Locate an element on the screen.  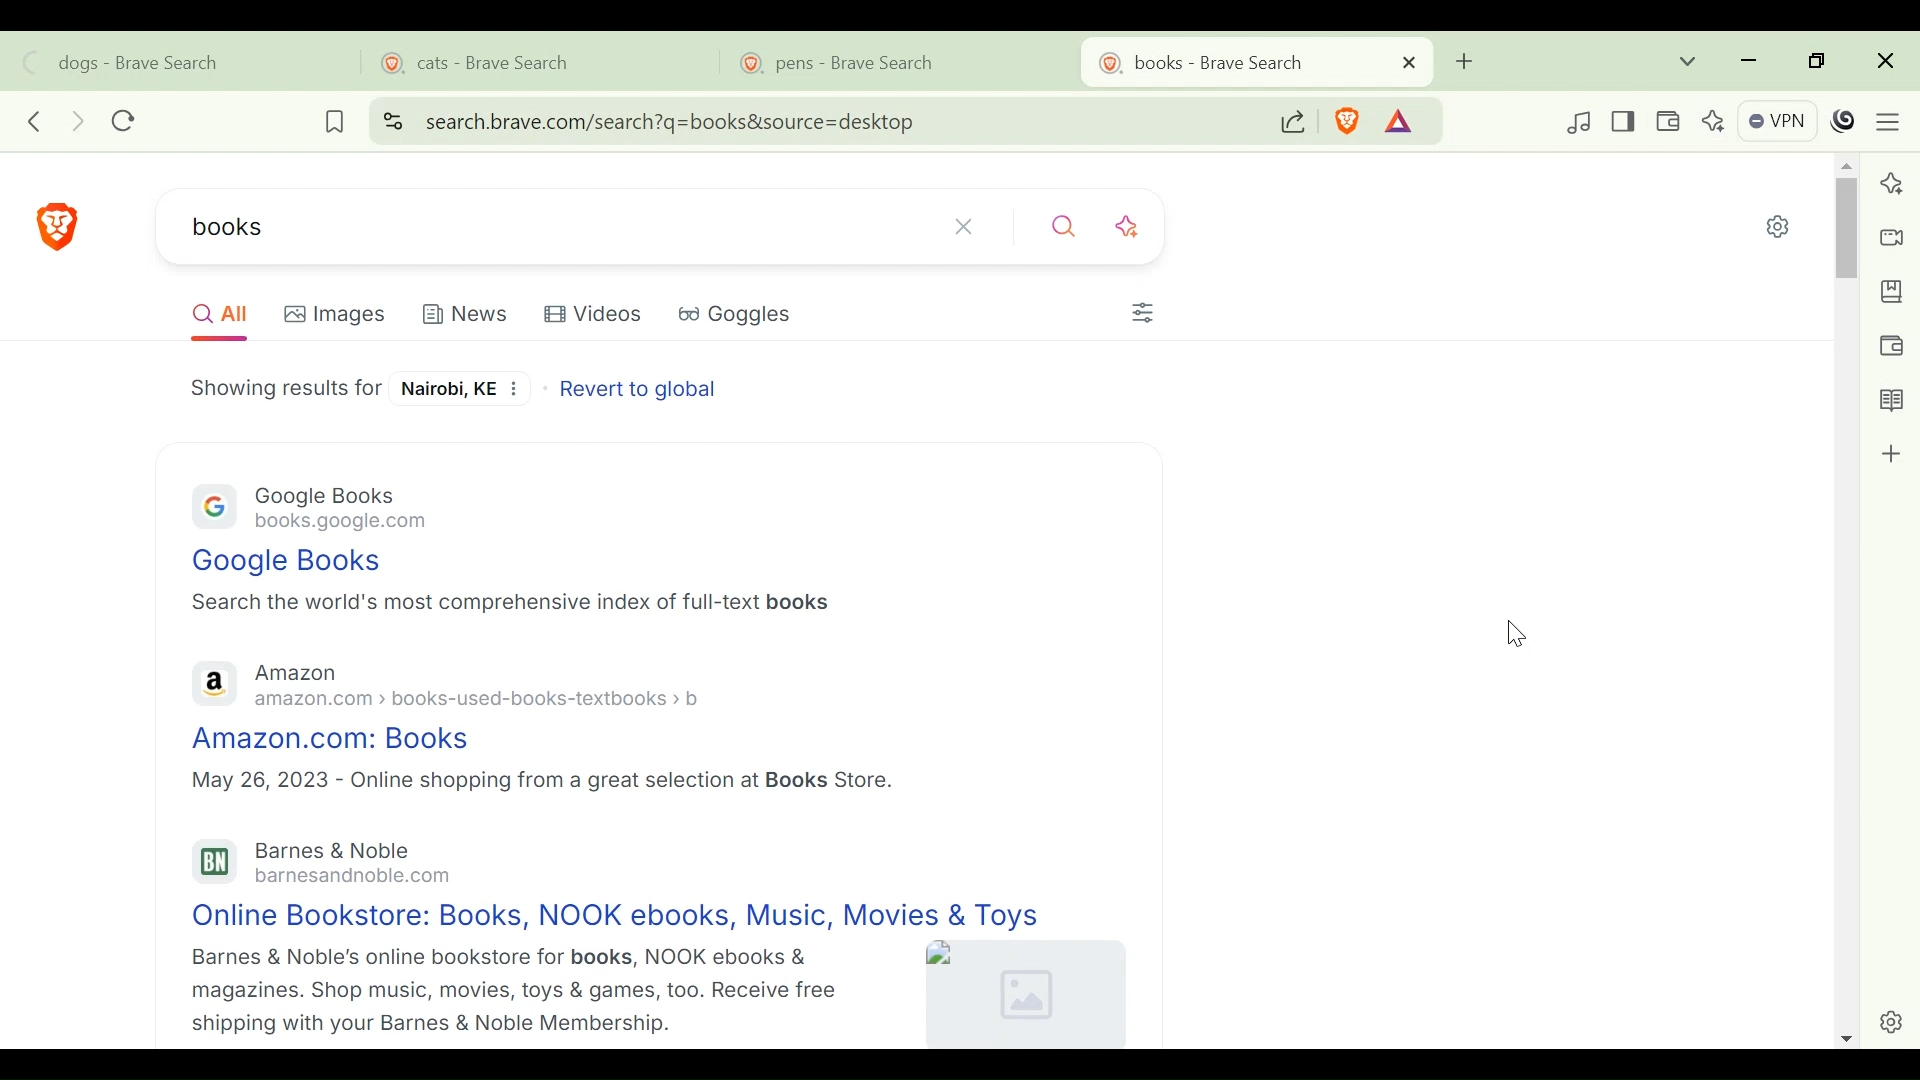
amazon.com > books-used-books-textbooks > b is located at coordinates (480, 700).